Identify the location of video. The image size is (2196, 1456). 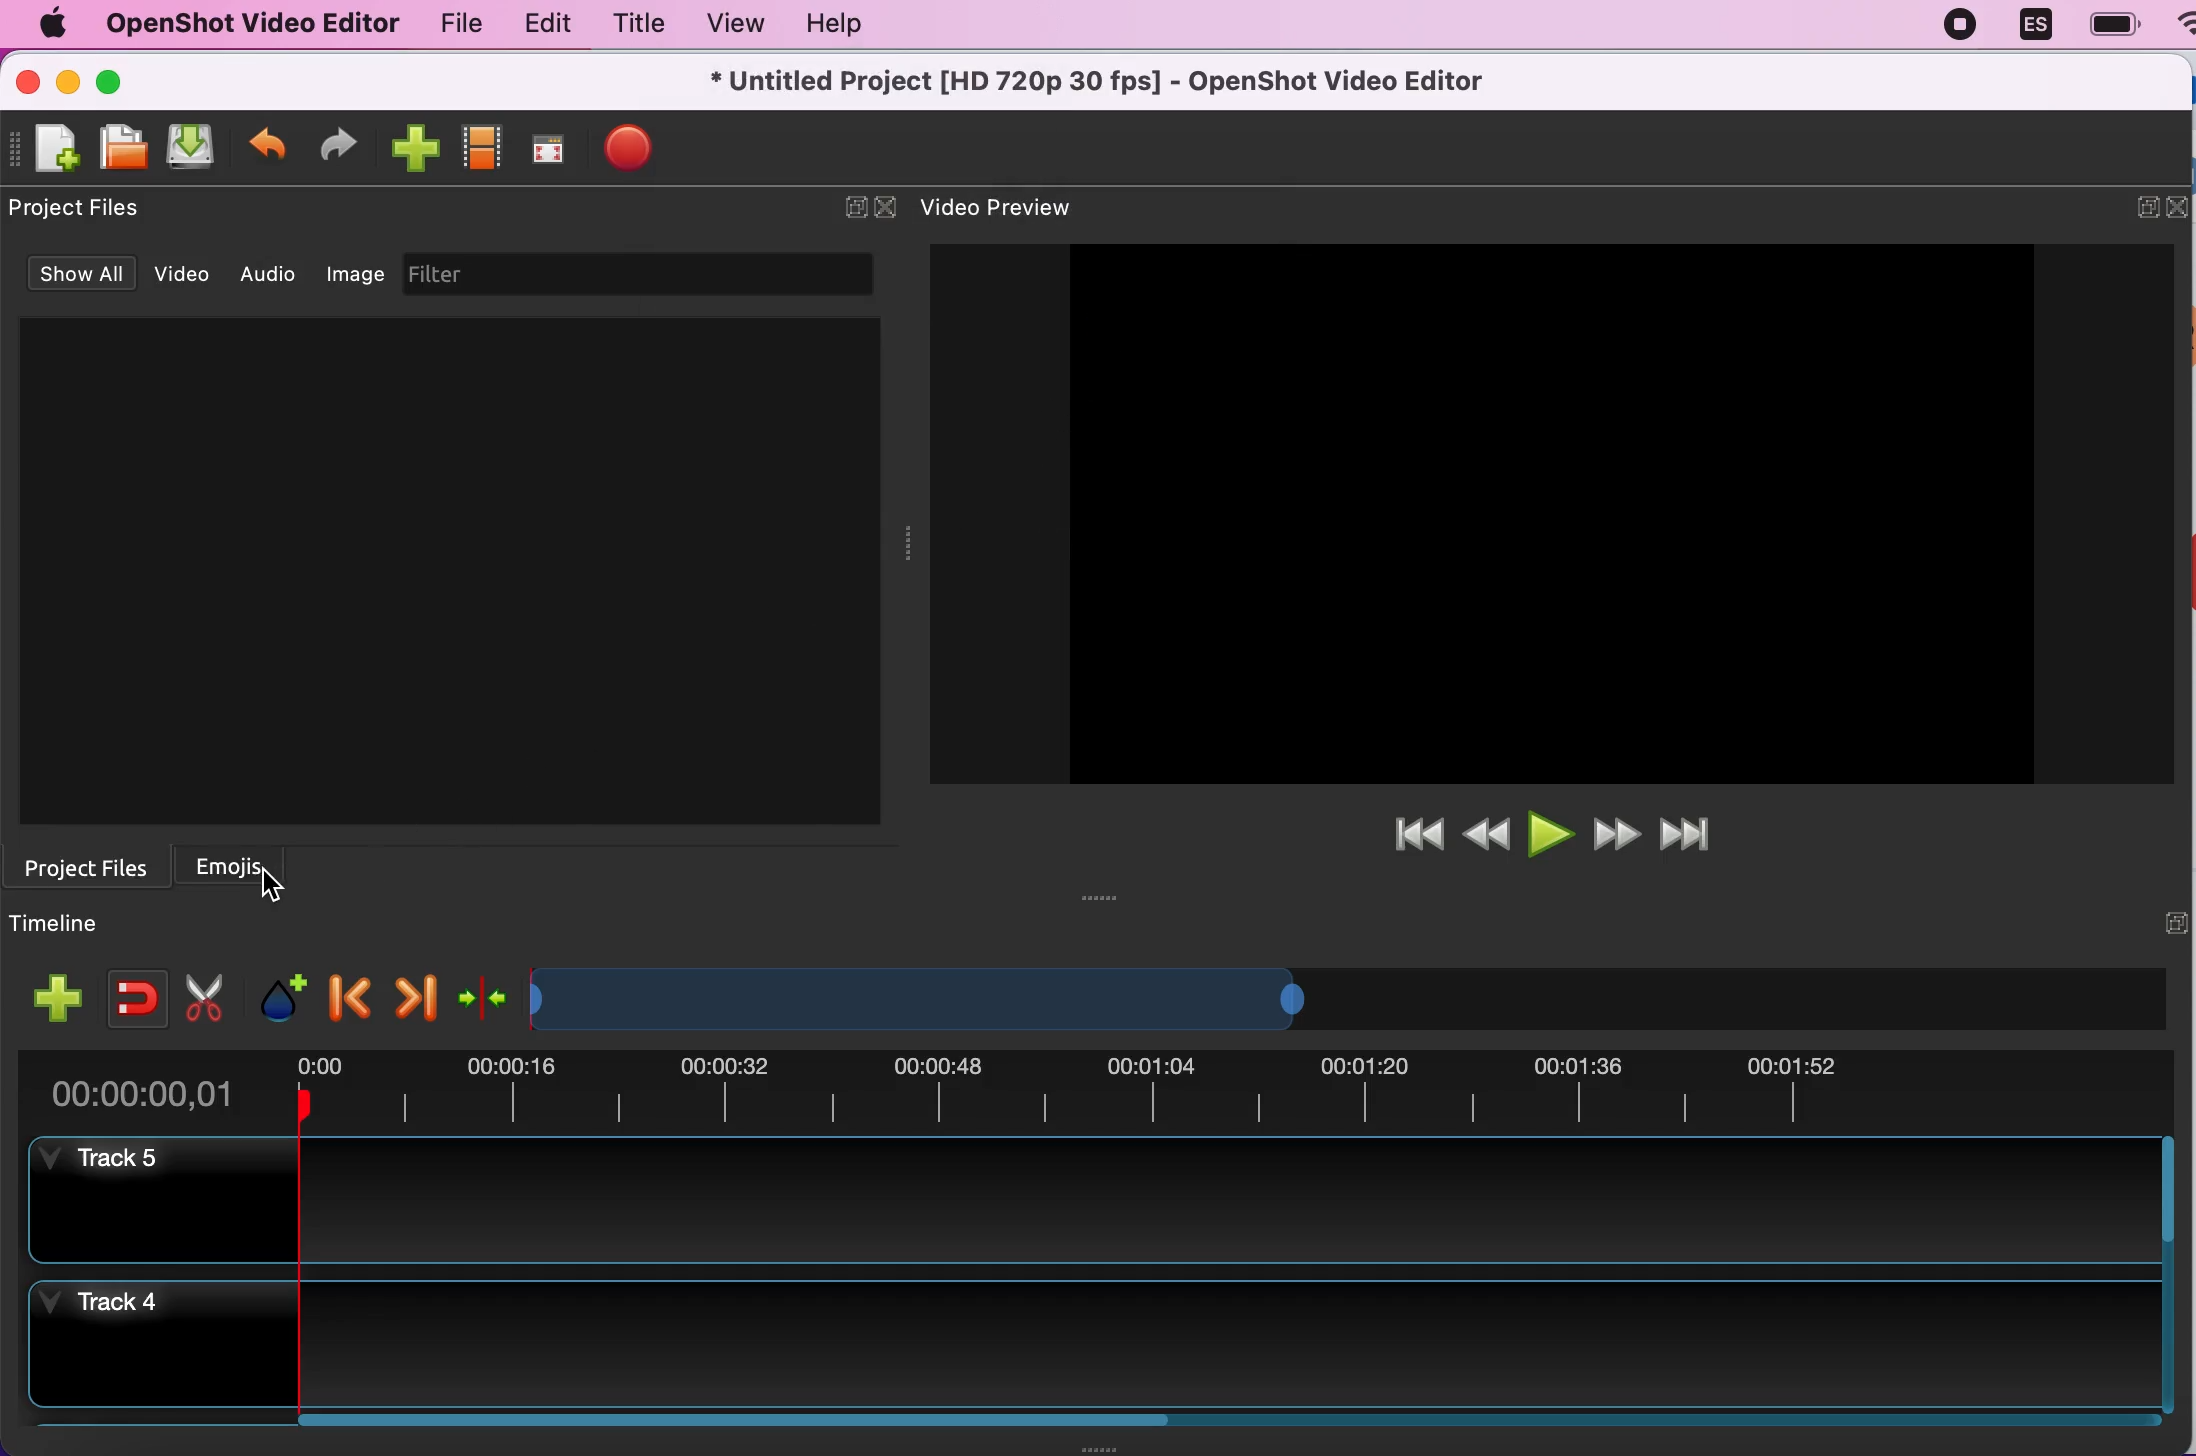
(184, 271).